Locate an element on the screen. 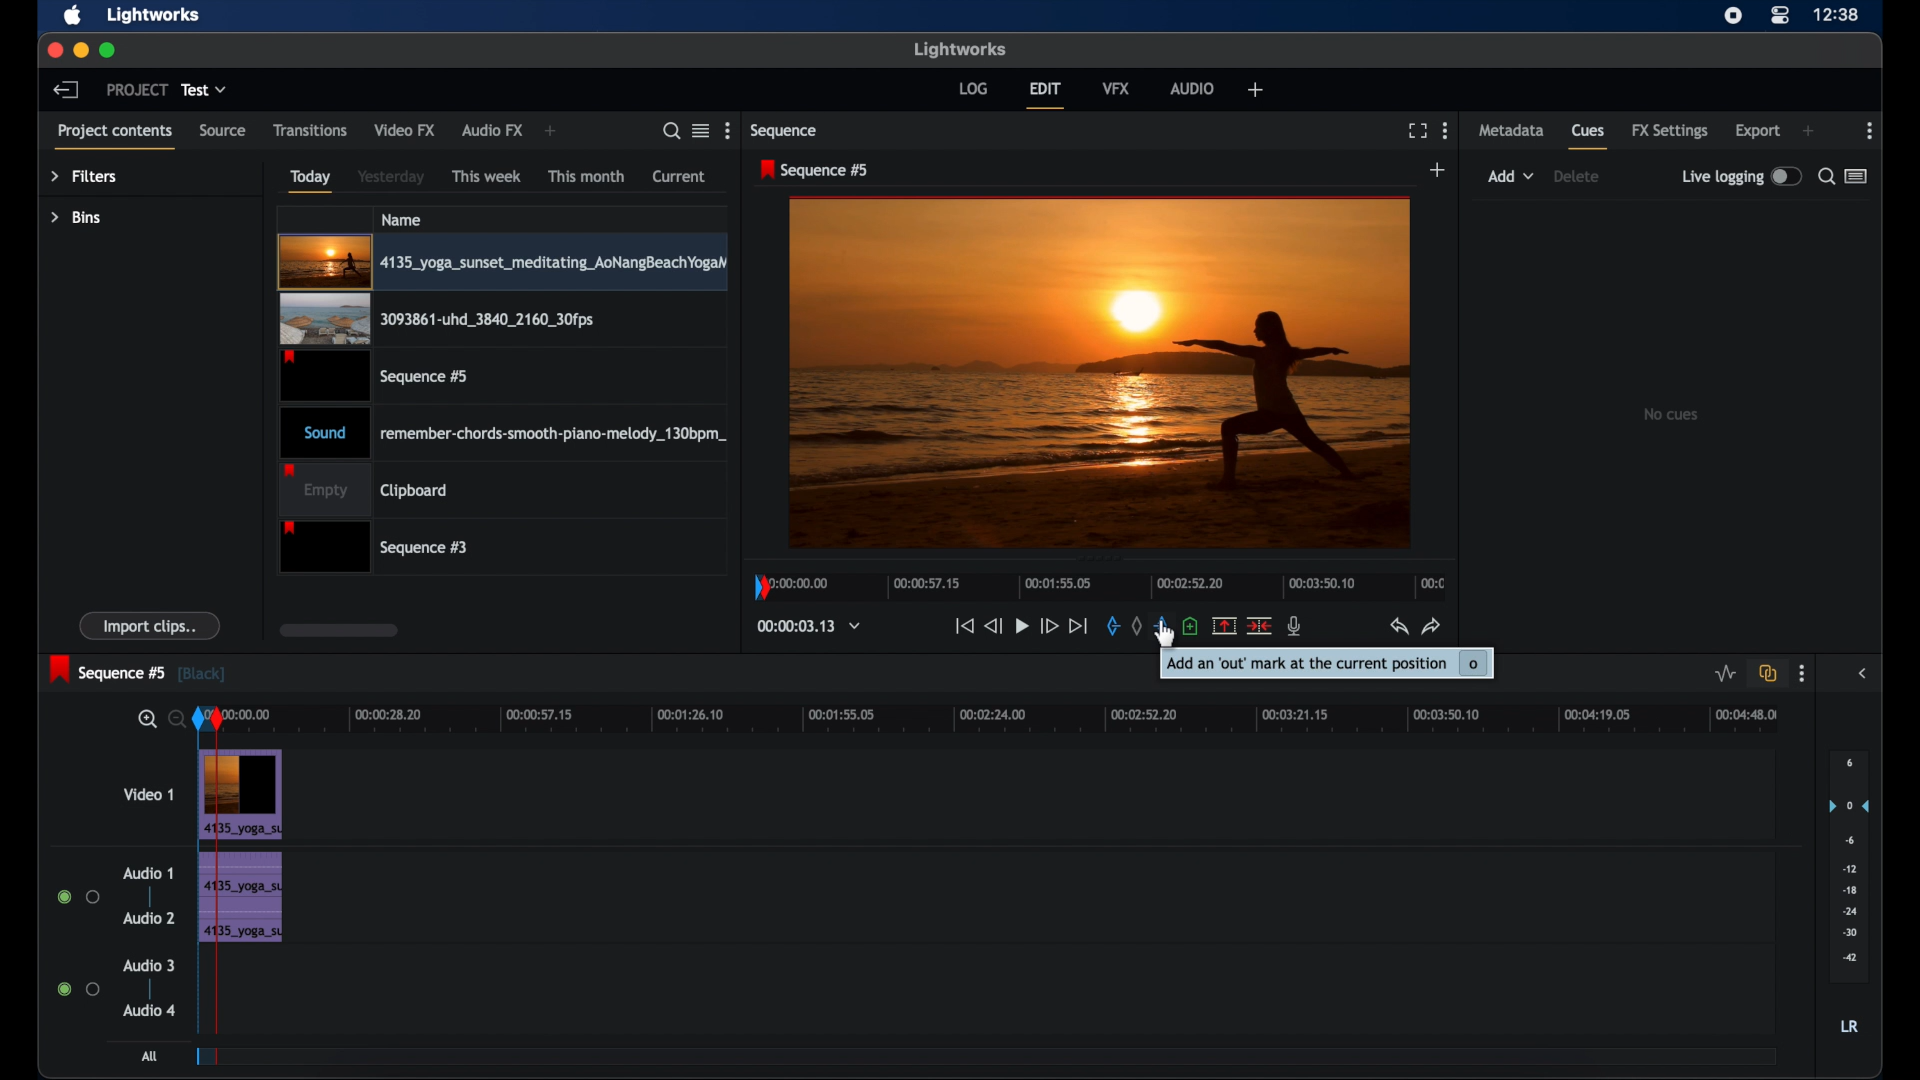 The width and height of the screenshot is (1920, 1080). lightworks is located at coordinates (960, 49).